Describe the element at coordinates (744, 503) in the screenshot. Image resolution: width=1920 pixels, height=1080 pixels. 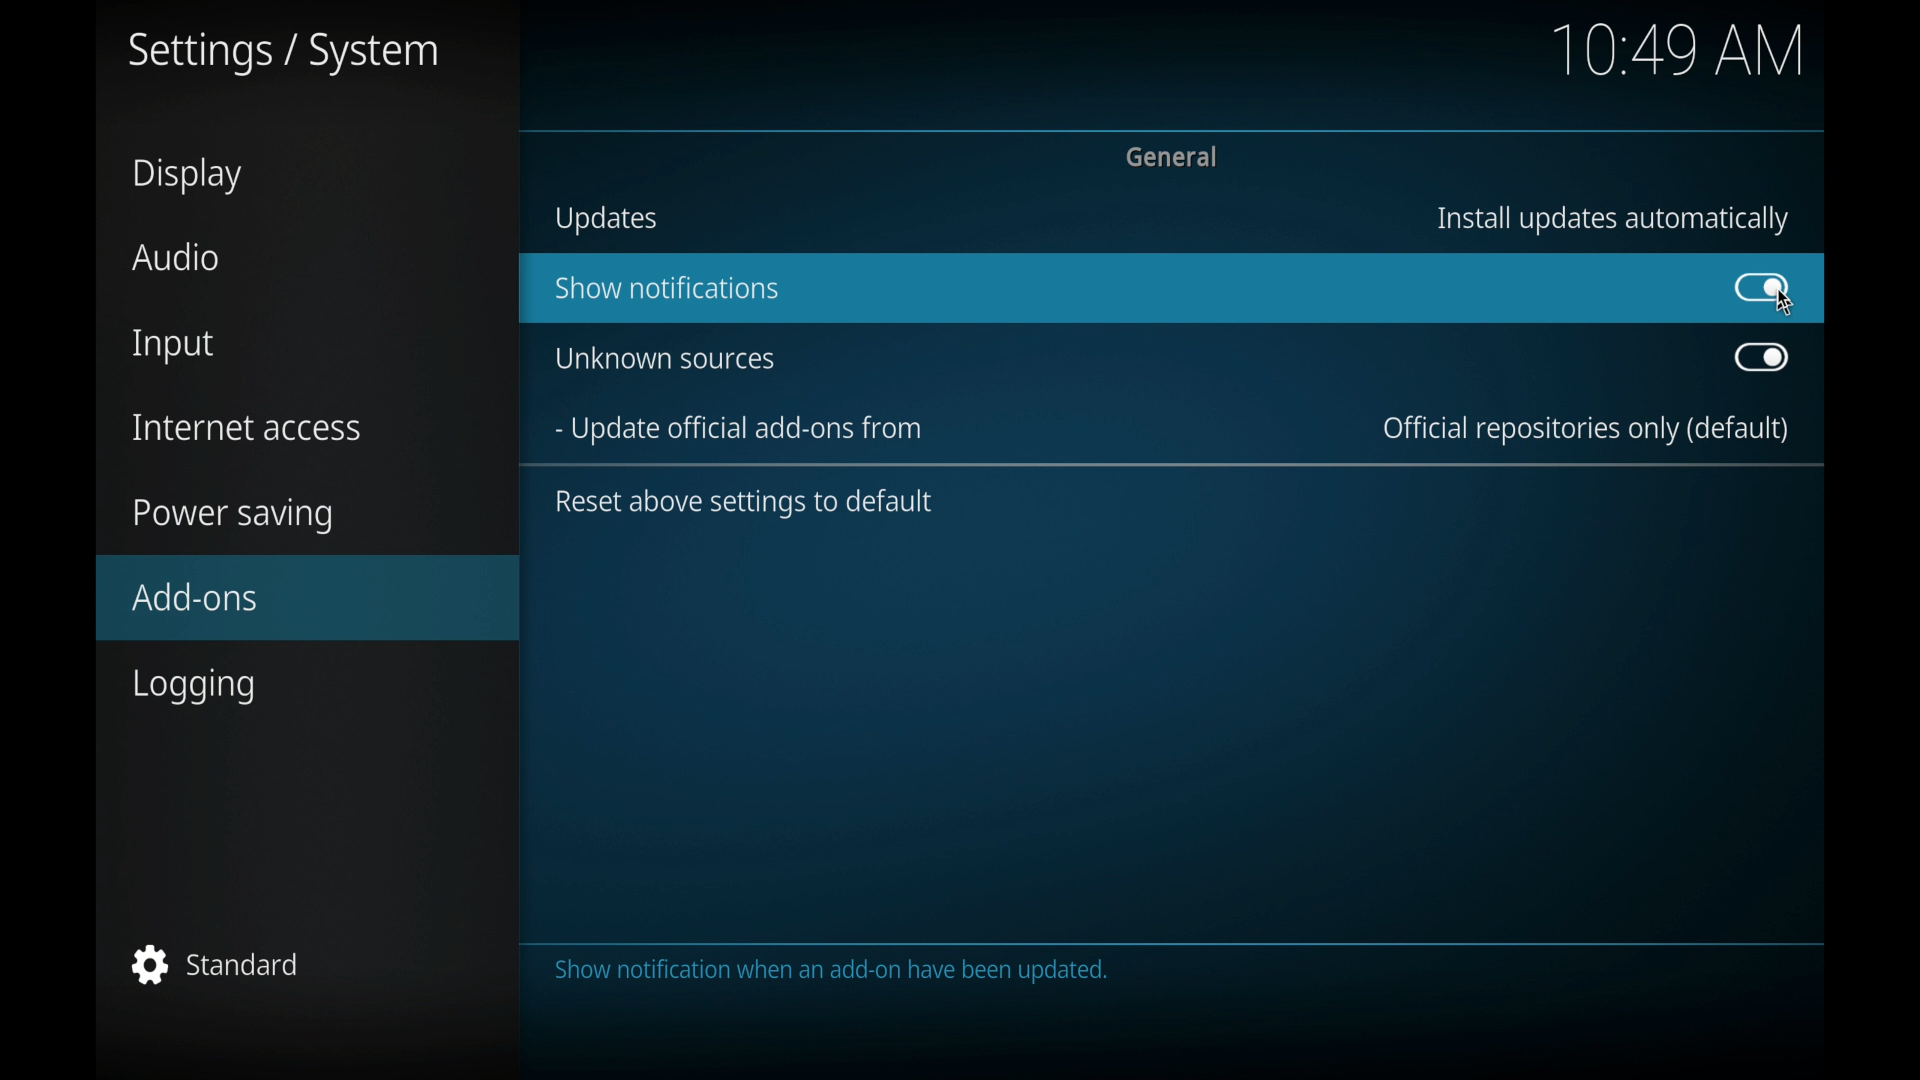
I see `reset above settings to default` at that location.